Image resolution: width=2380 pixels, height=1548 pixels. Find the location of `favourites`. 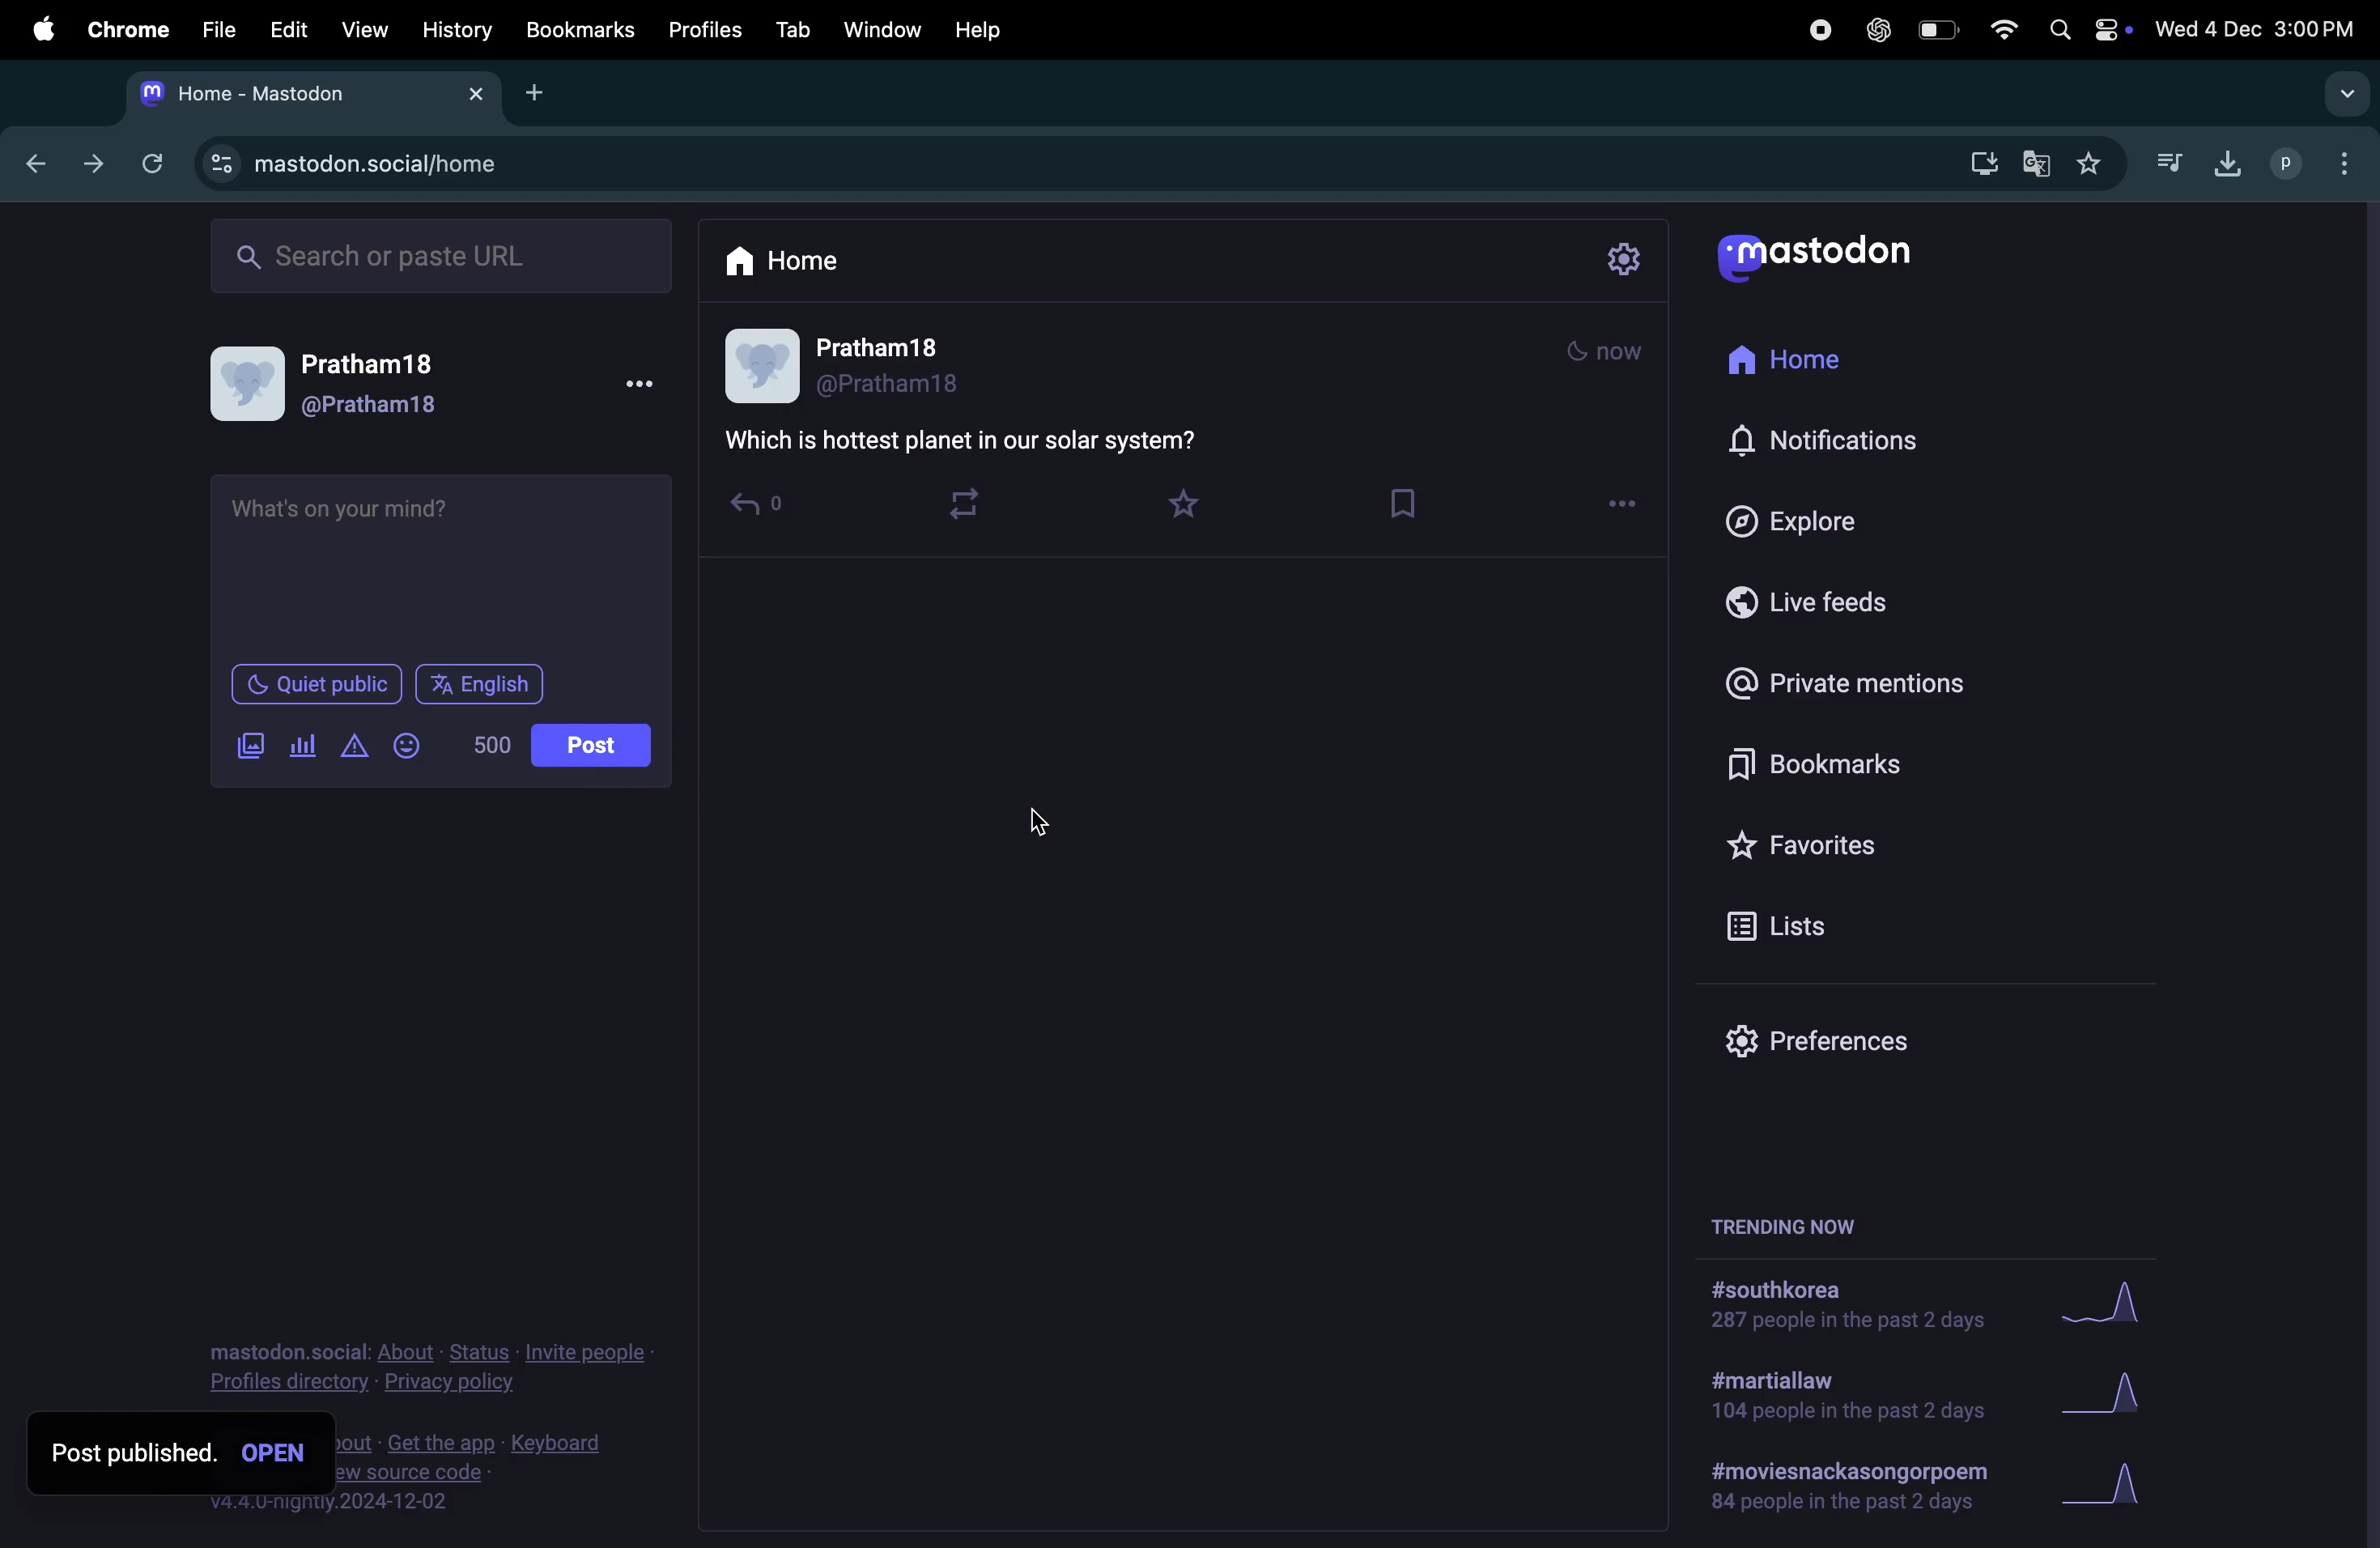

favourites is located at coordinates (2093, 160).